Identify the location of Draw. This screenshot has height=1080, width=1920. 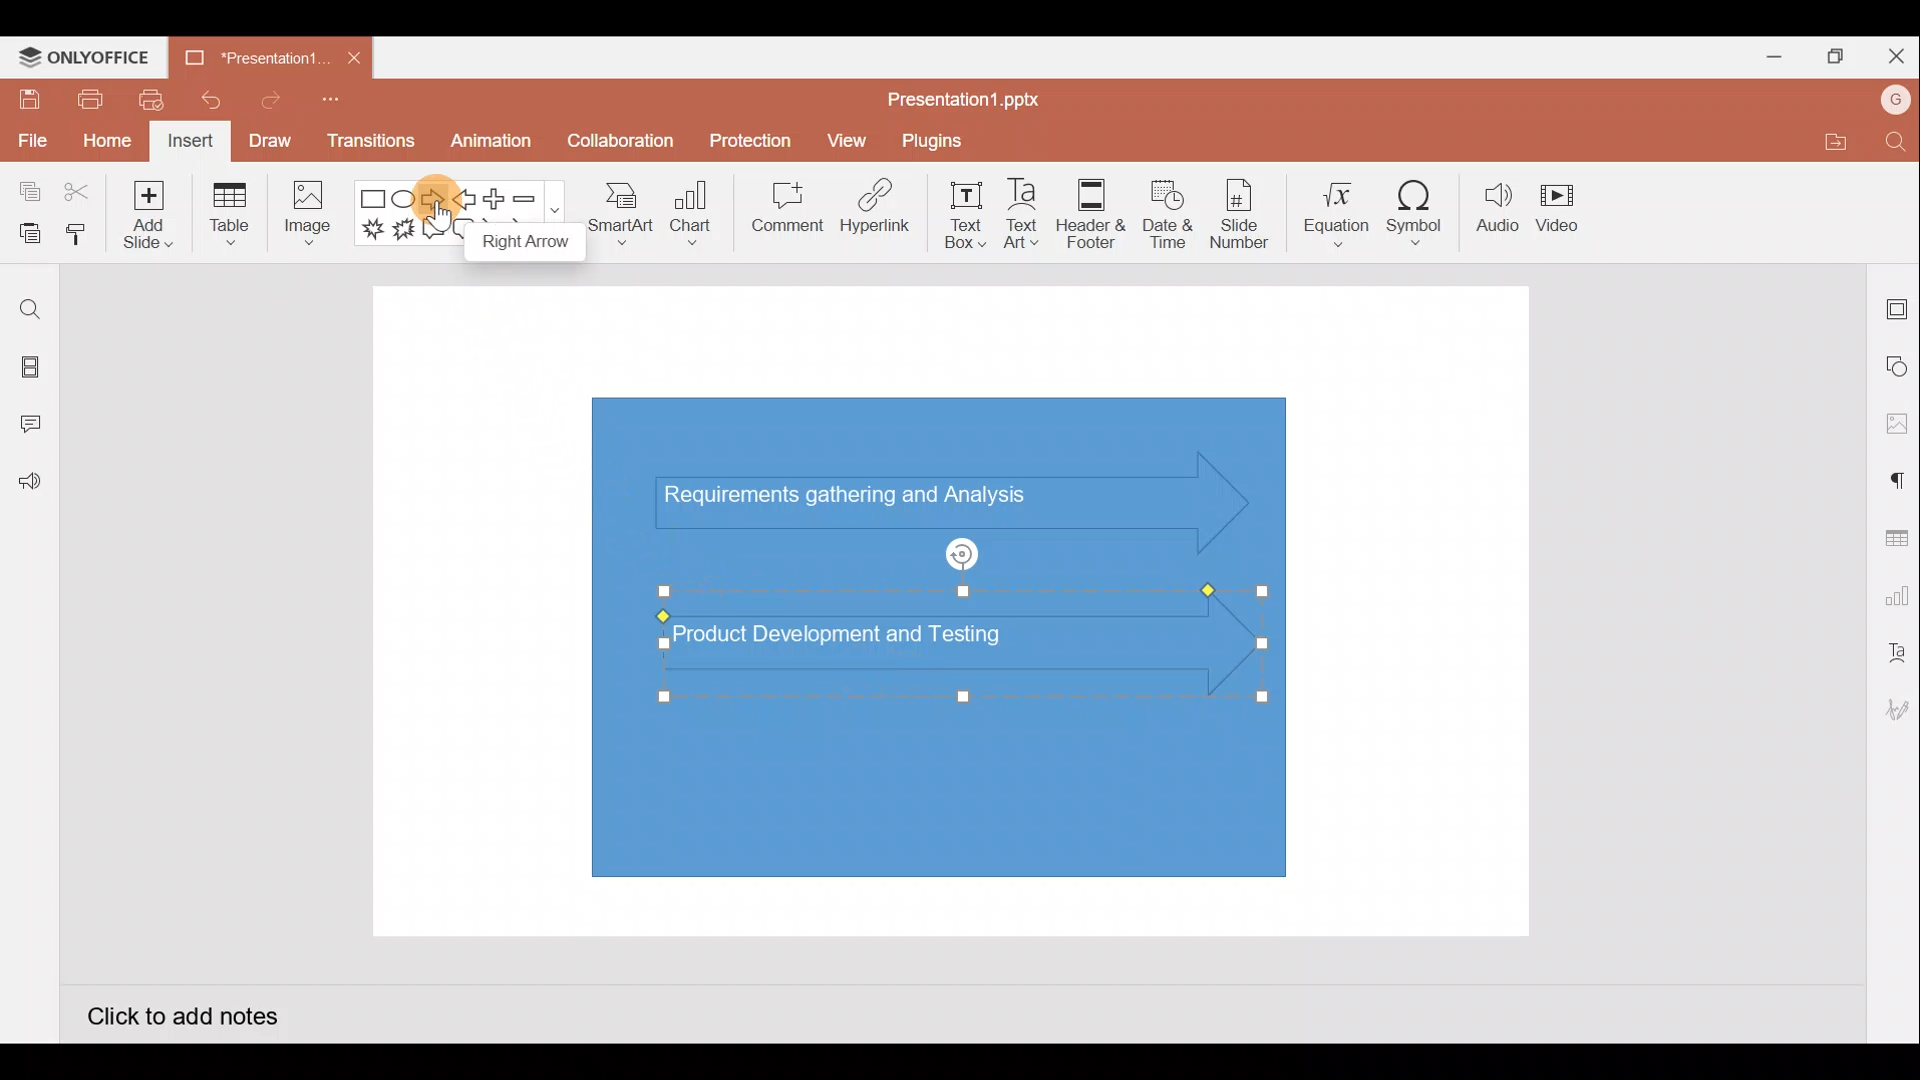
(269, 140).